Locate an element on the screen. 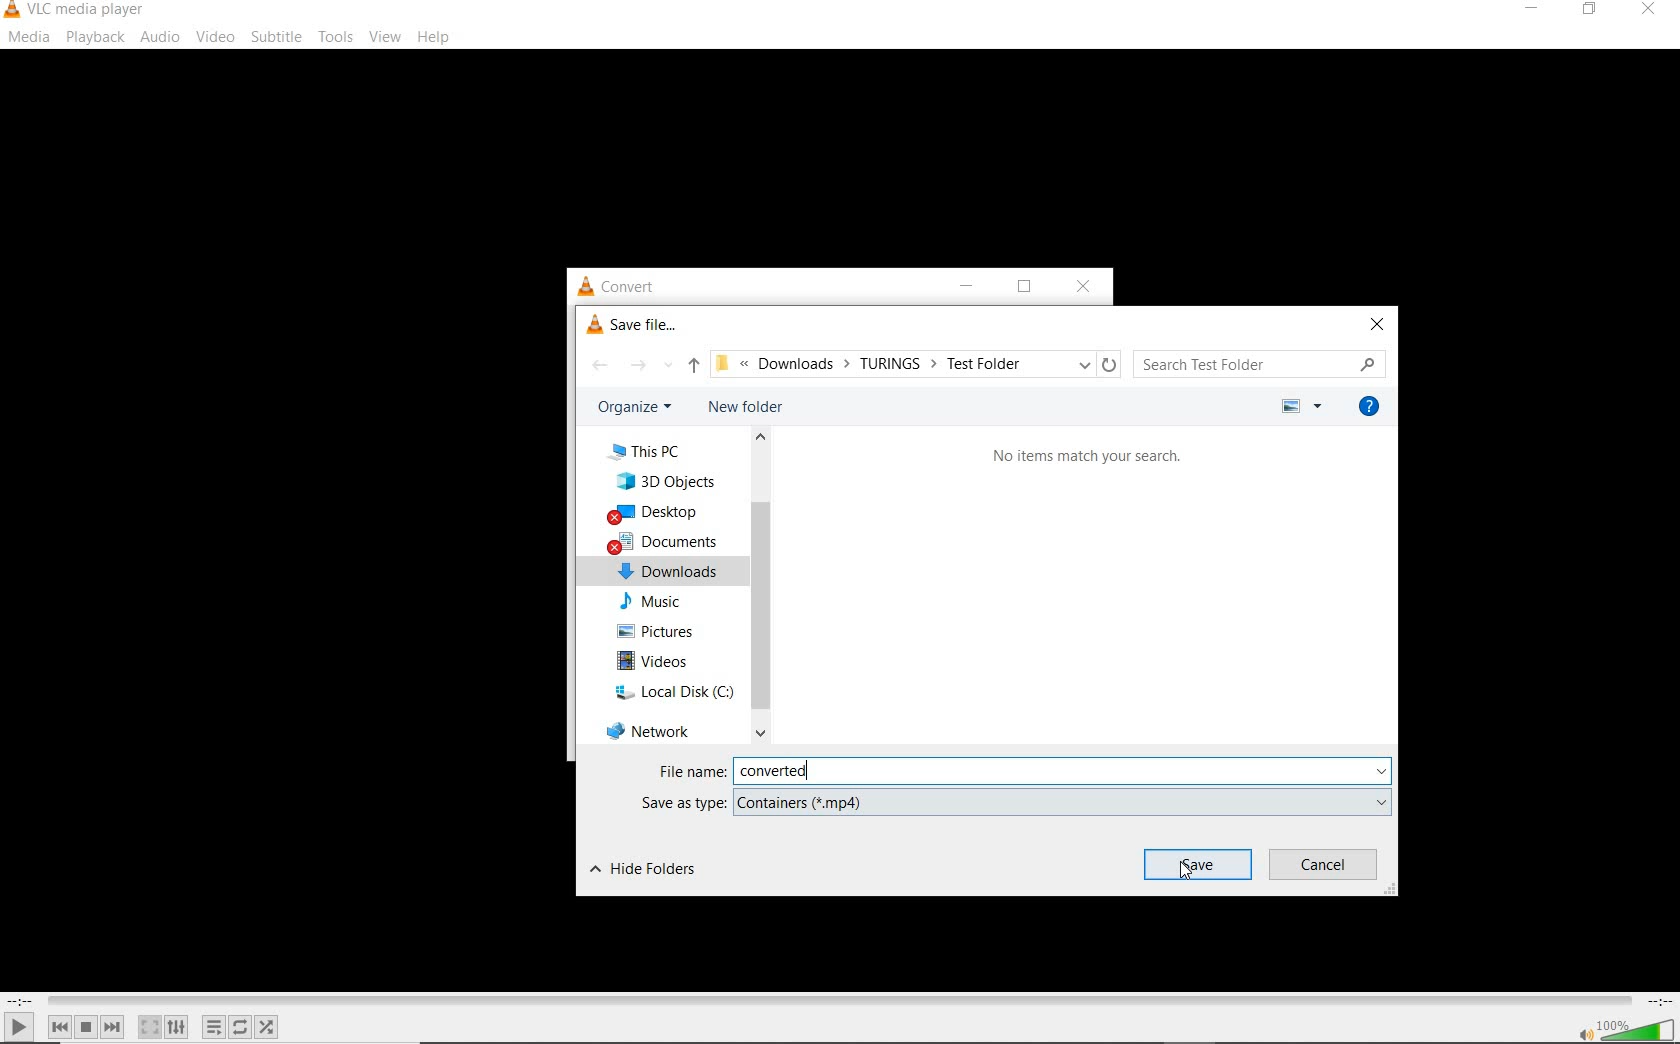 This screenshot has height=1044, width=1680. volume is located at coordinates (1638, 1028).